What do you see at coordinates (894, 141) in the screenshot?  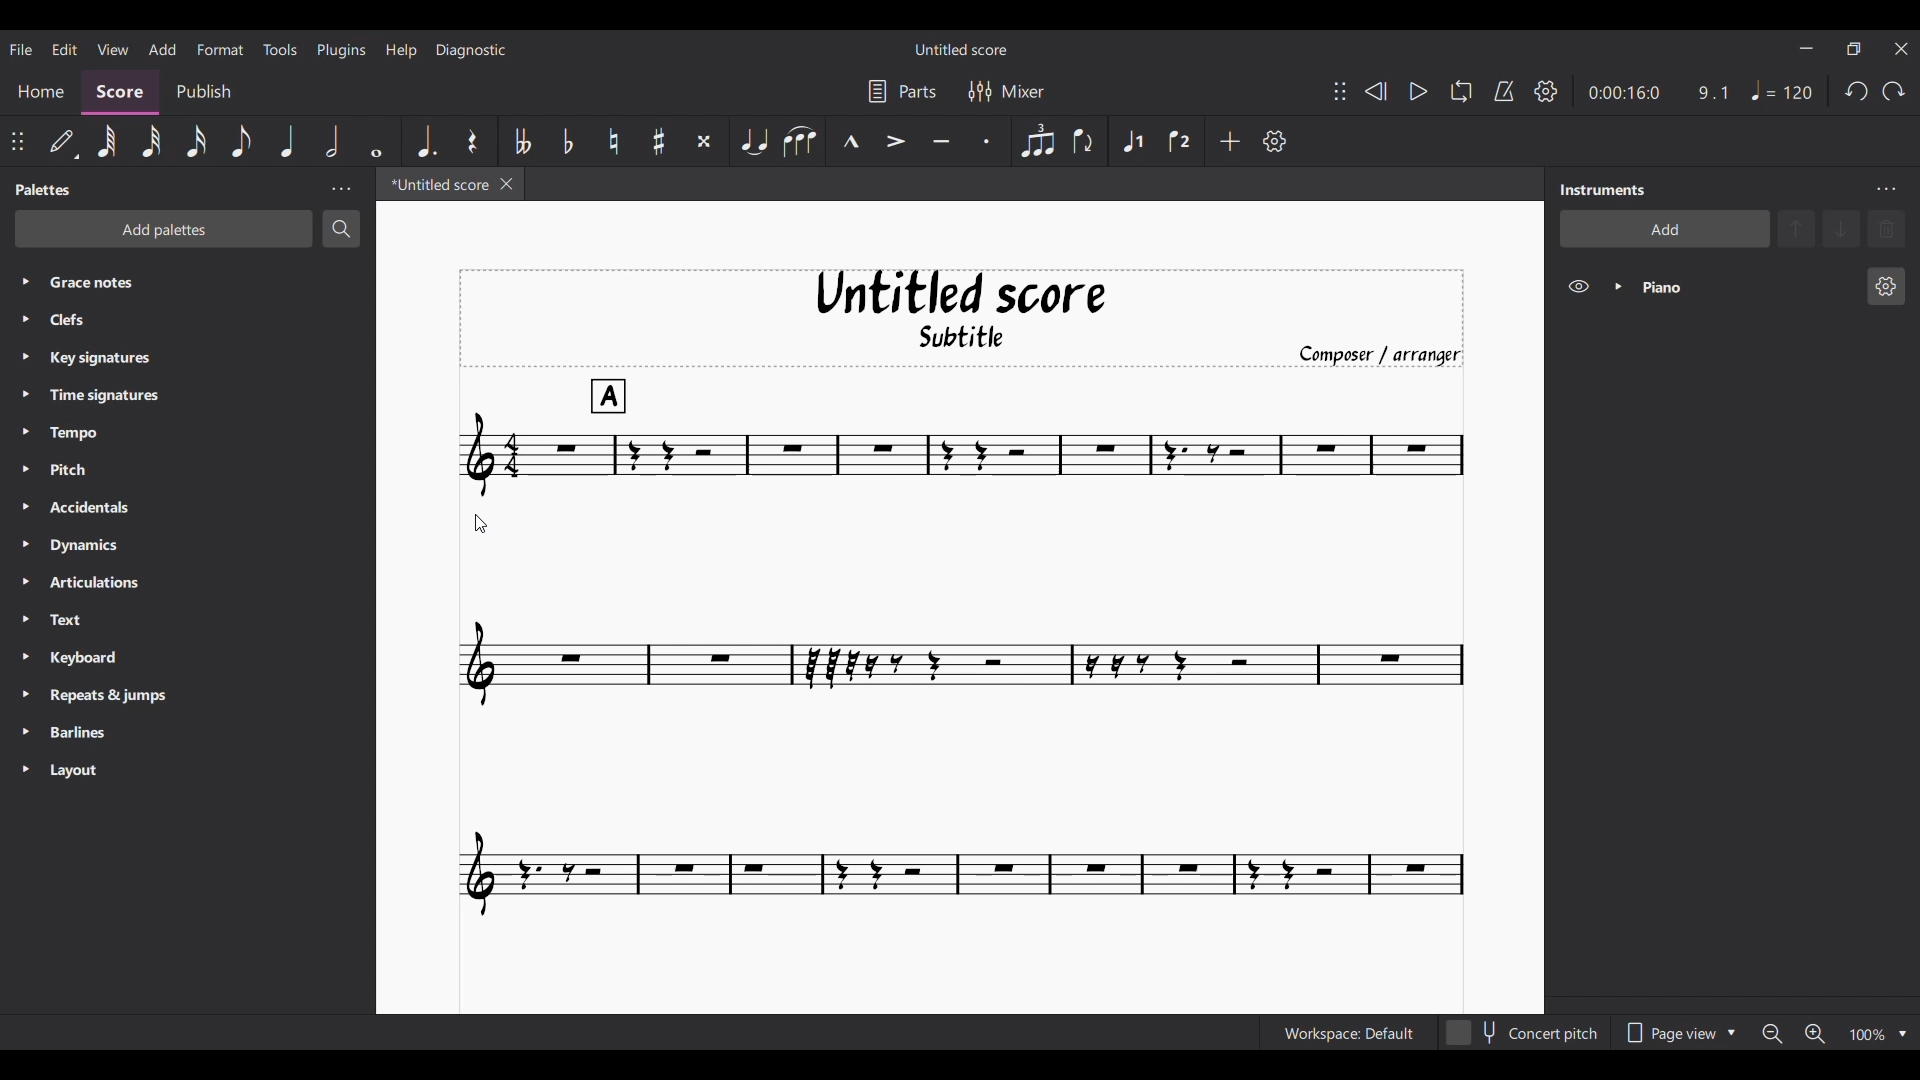 I see `Accent` at bounding box center [894, 141].